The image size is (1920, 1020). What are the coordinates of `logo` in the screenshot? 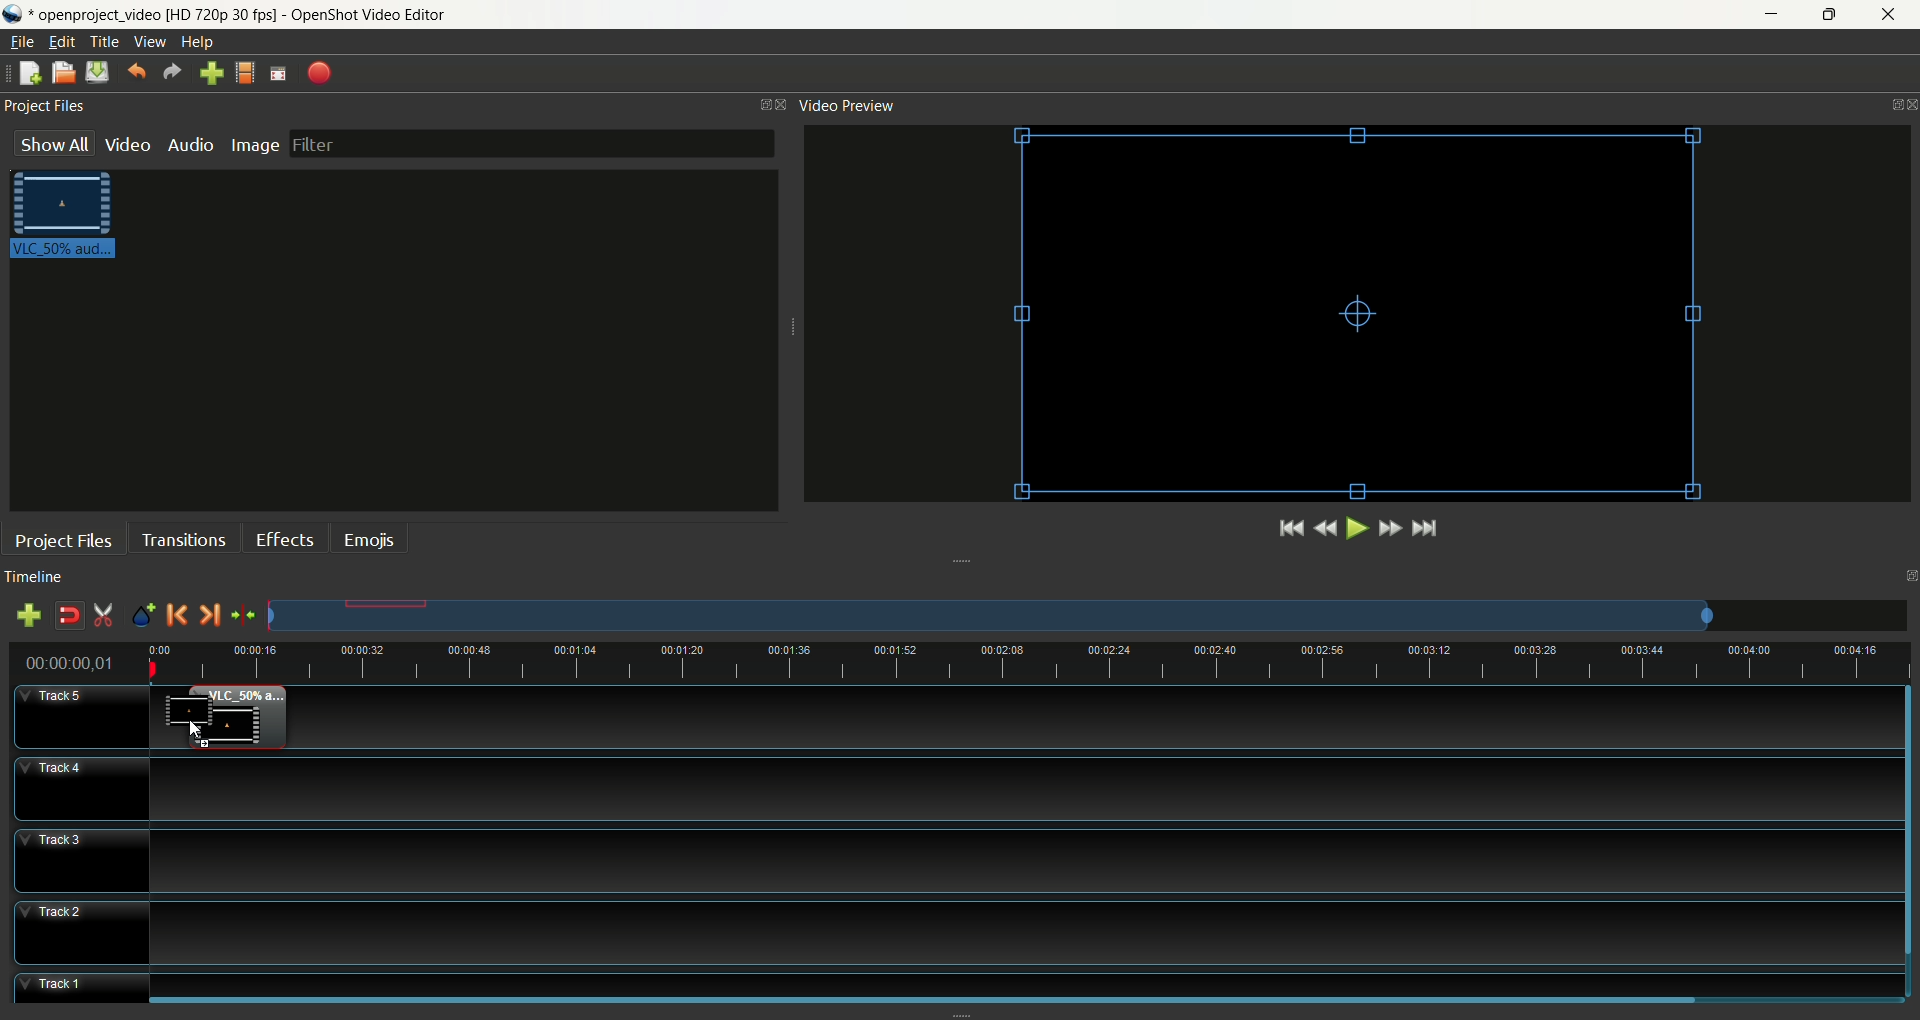 It's located at (16, 14).